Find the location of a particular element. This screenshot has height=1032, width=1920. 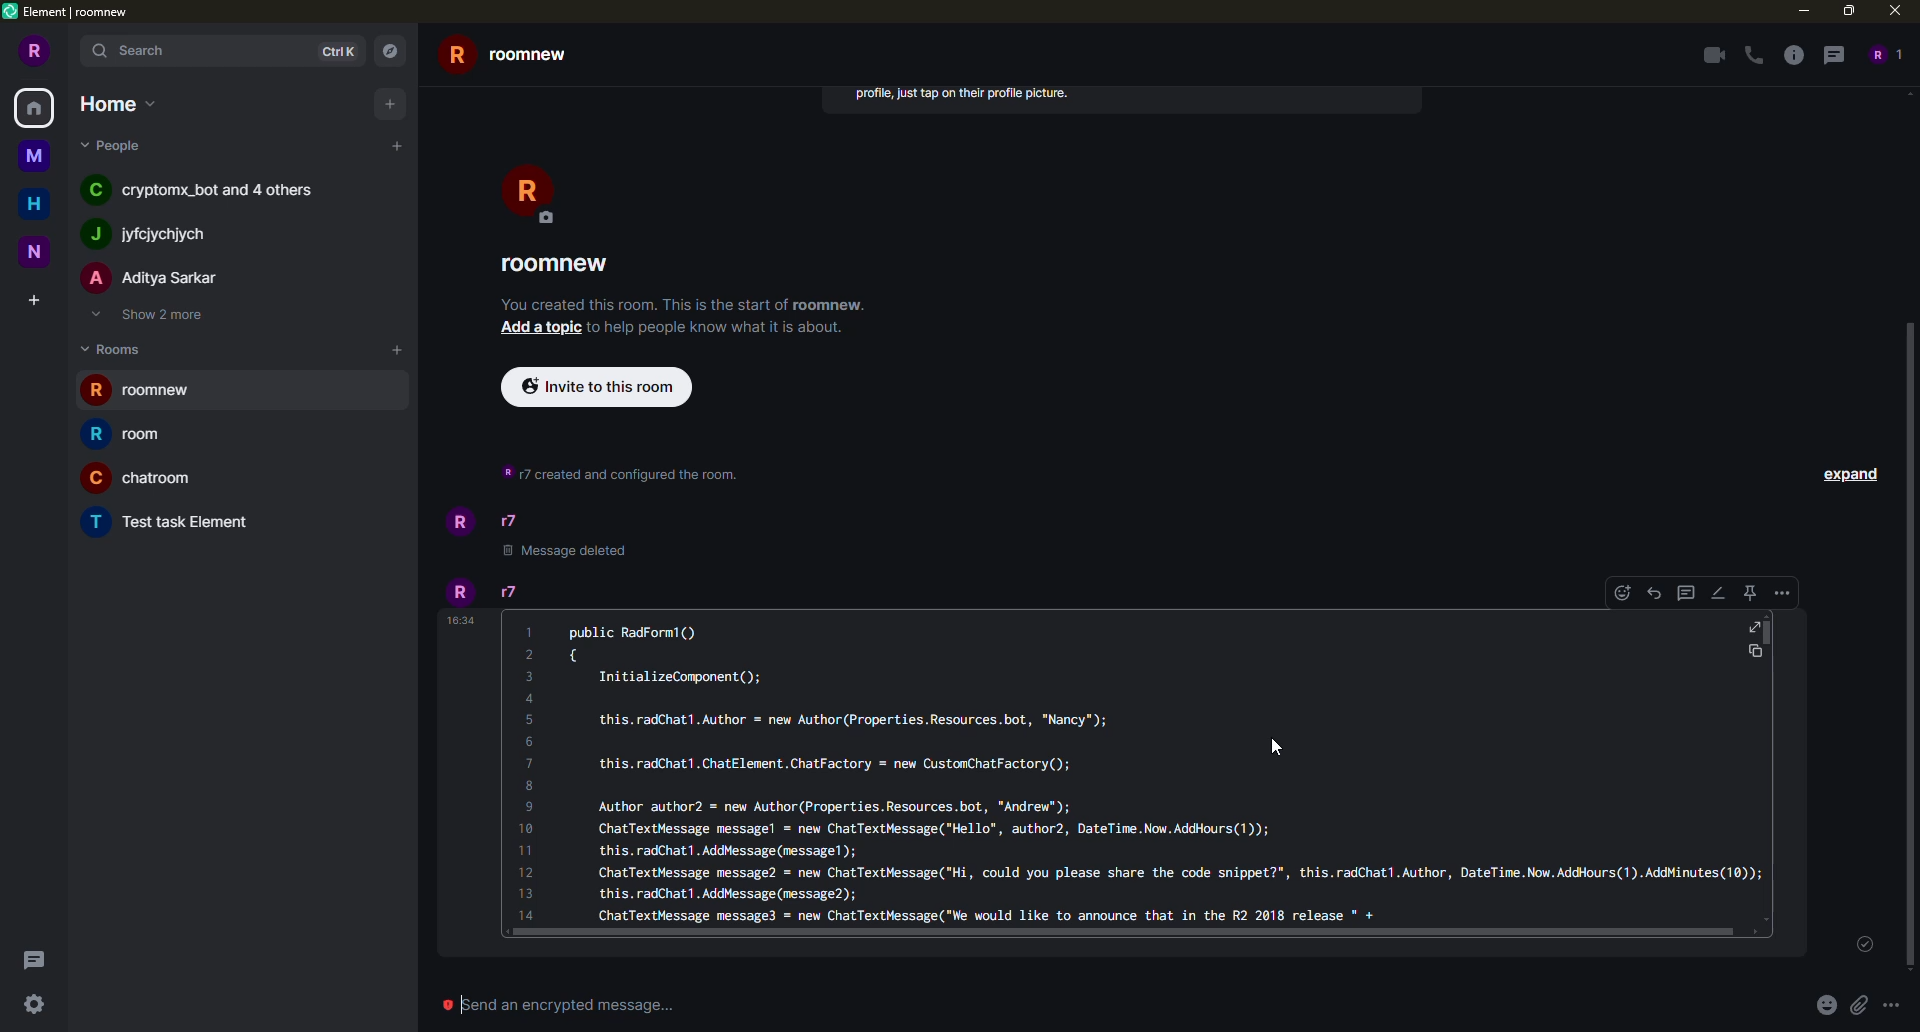

emoji is located at coordinates (1825, 1004).